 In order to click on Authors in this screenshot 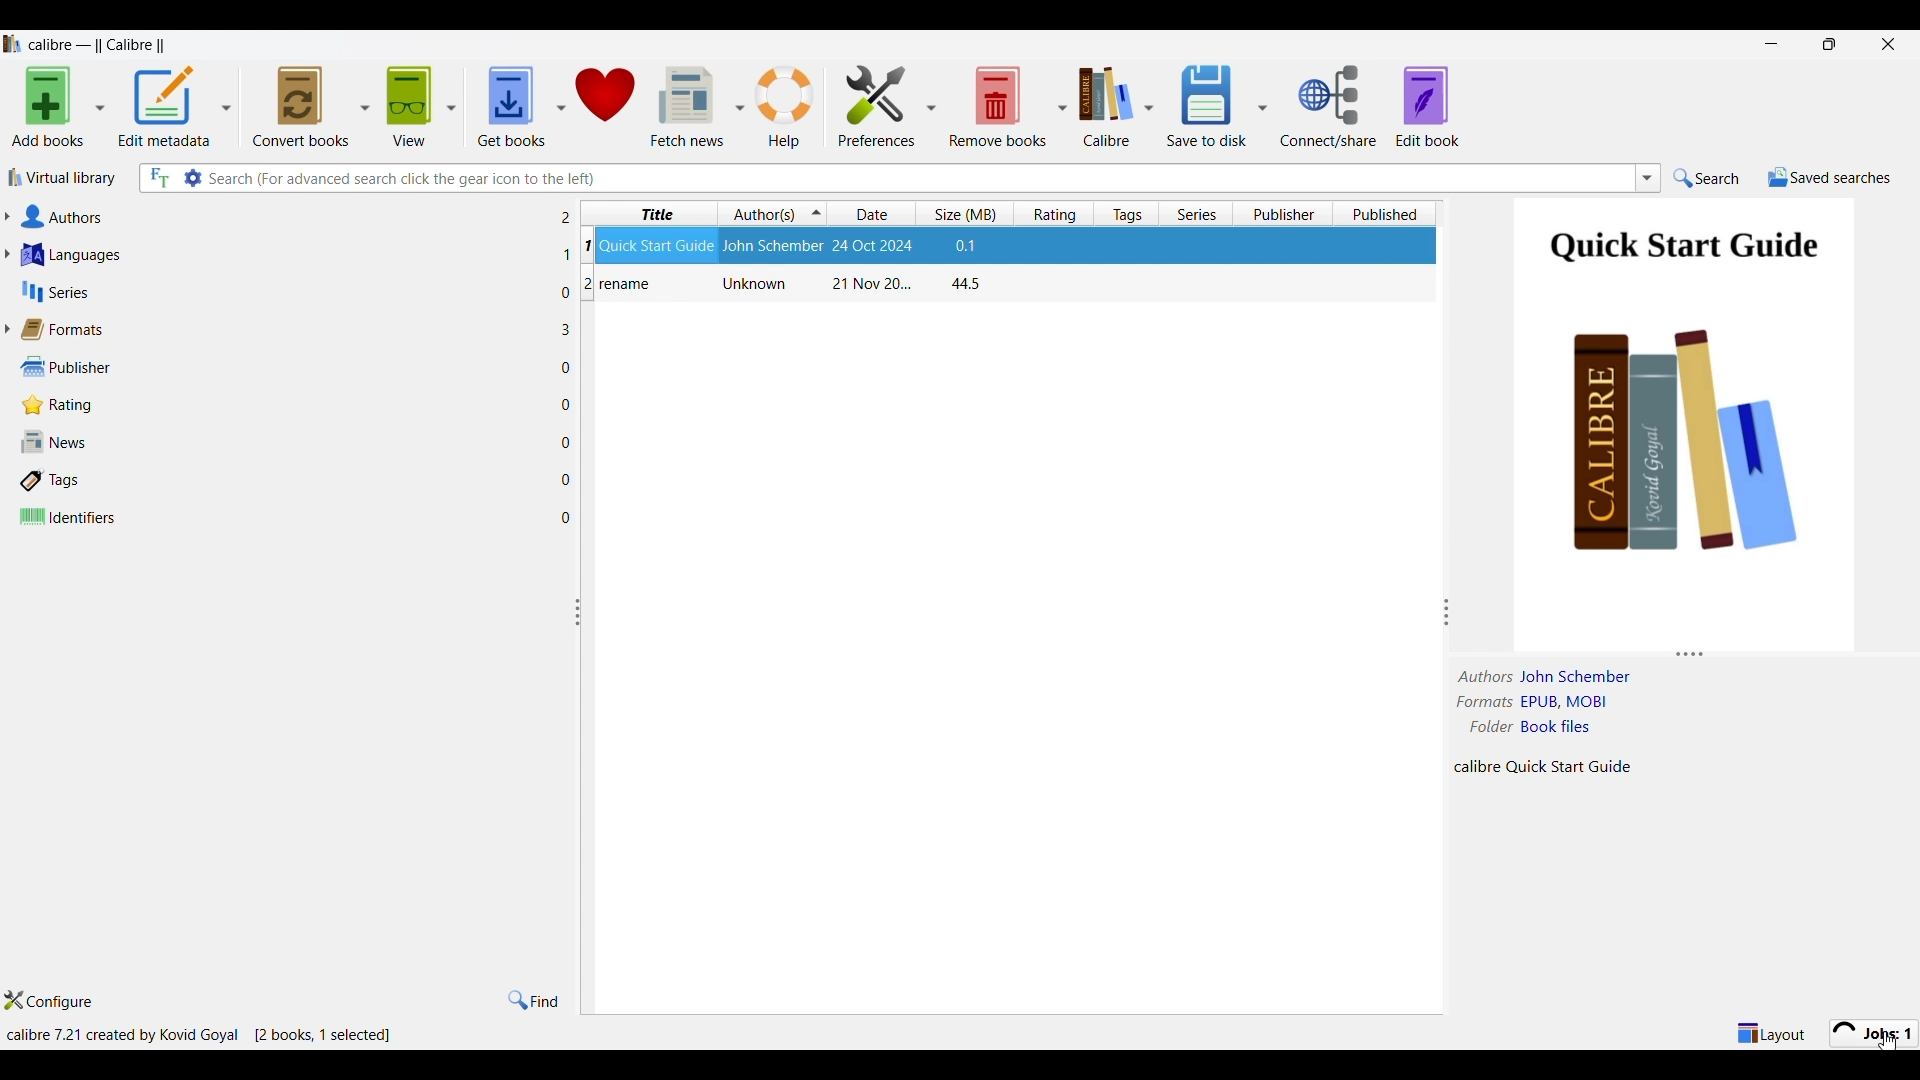, I will do `click(281, 216)`.